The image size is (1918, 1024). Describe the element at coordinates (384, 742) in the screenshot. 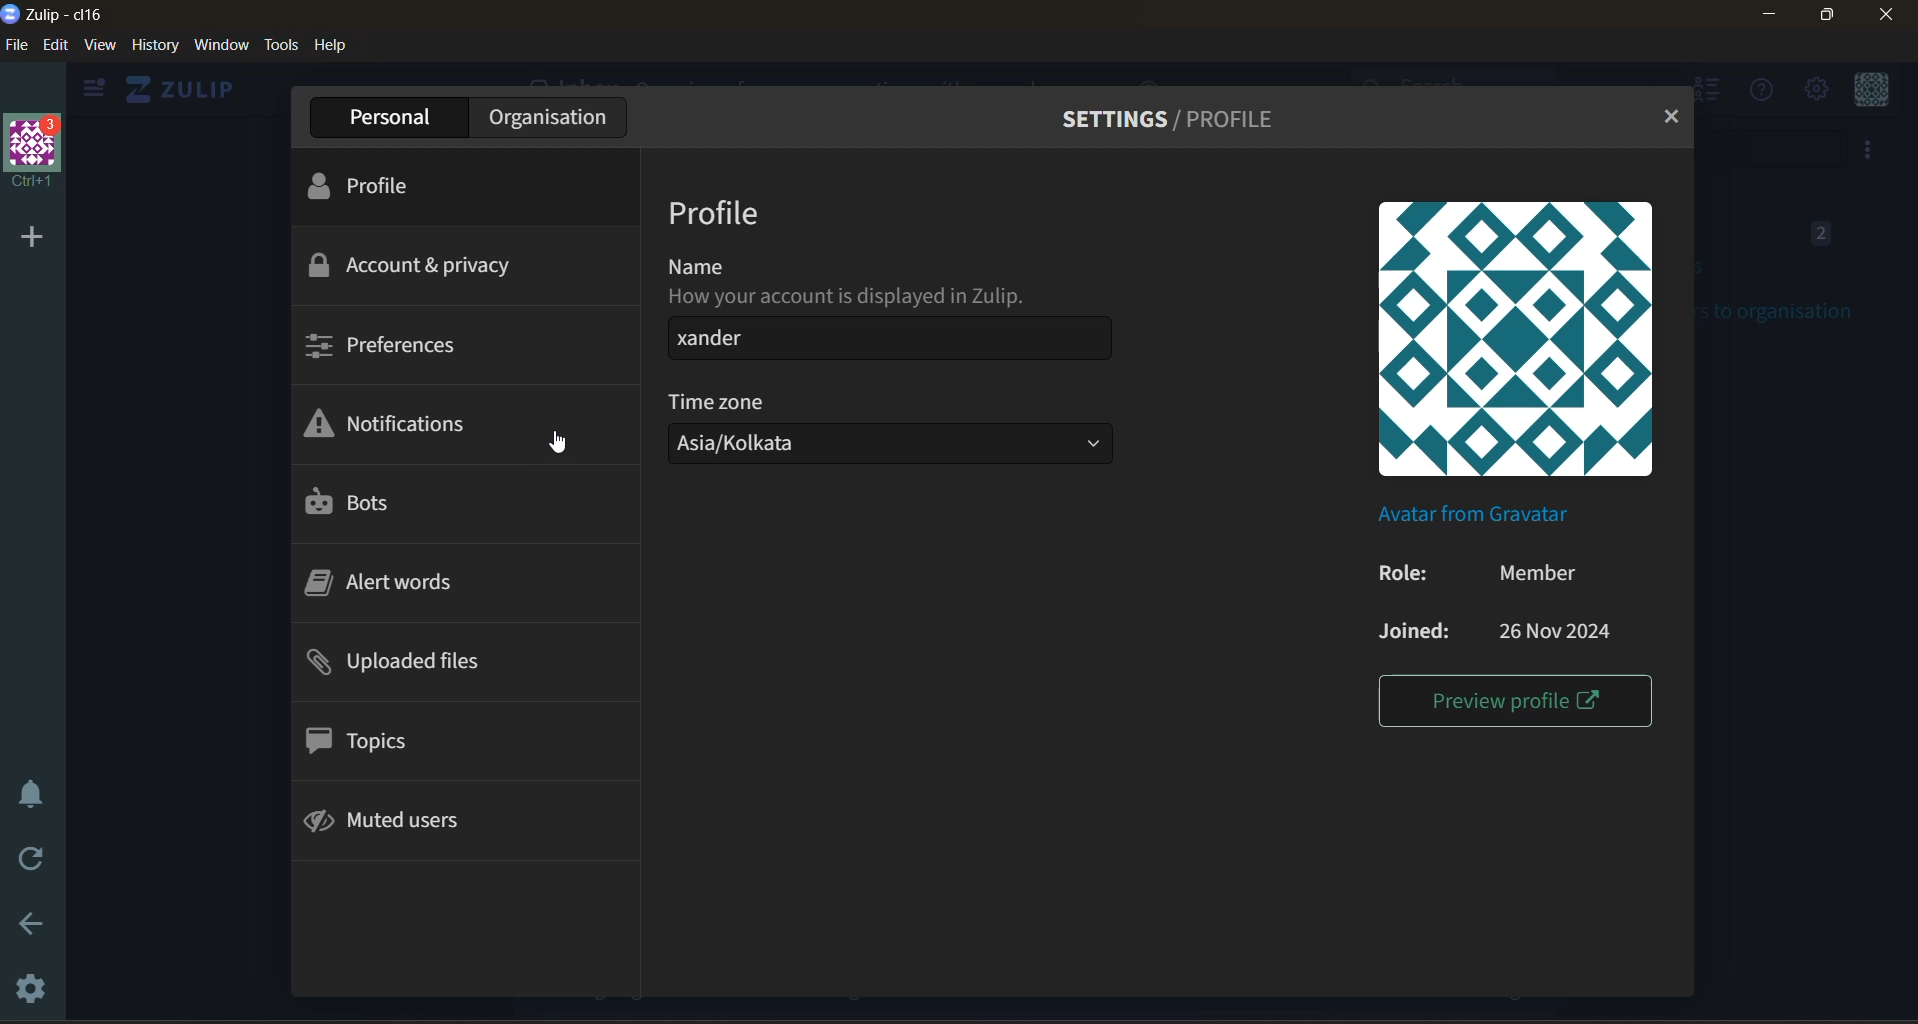

I see `topics` at that location.